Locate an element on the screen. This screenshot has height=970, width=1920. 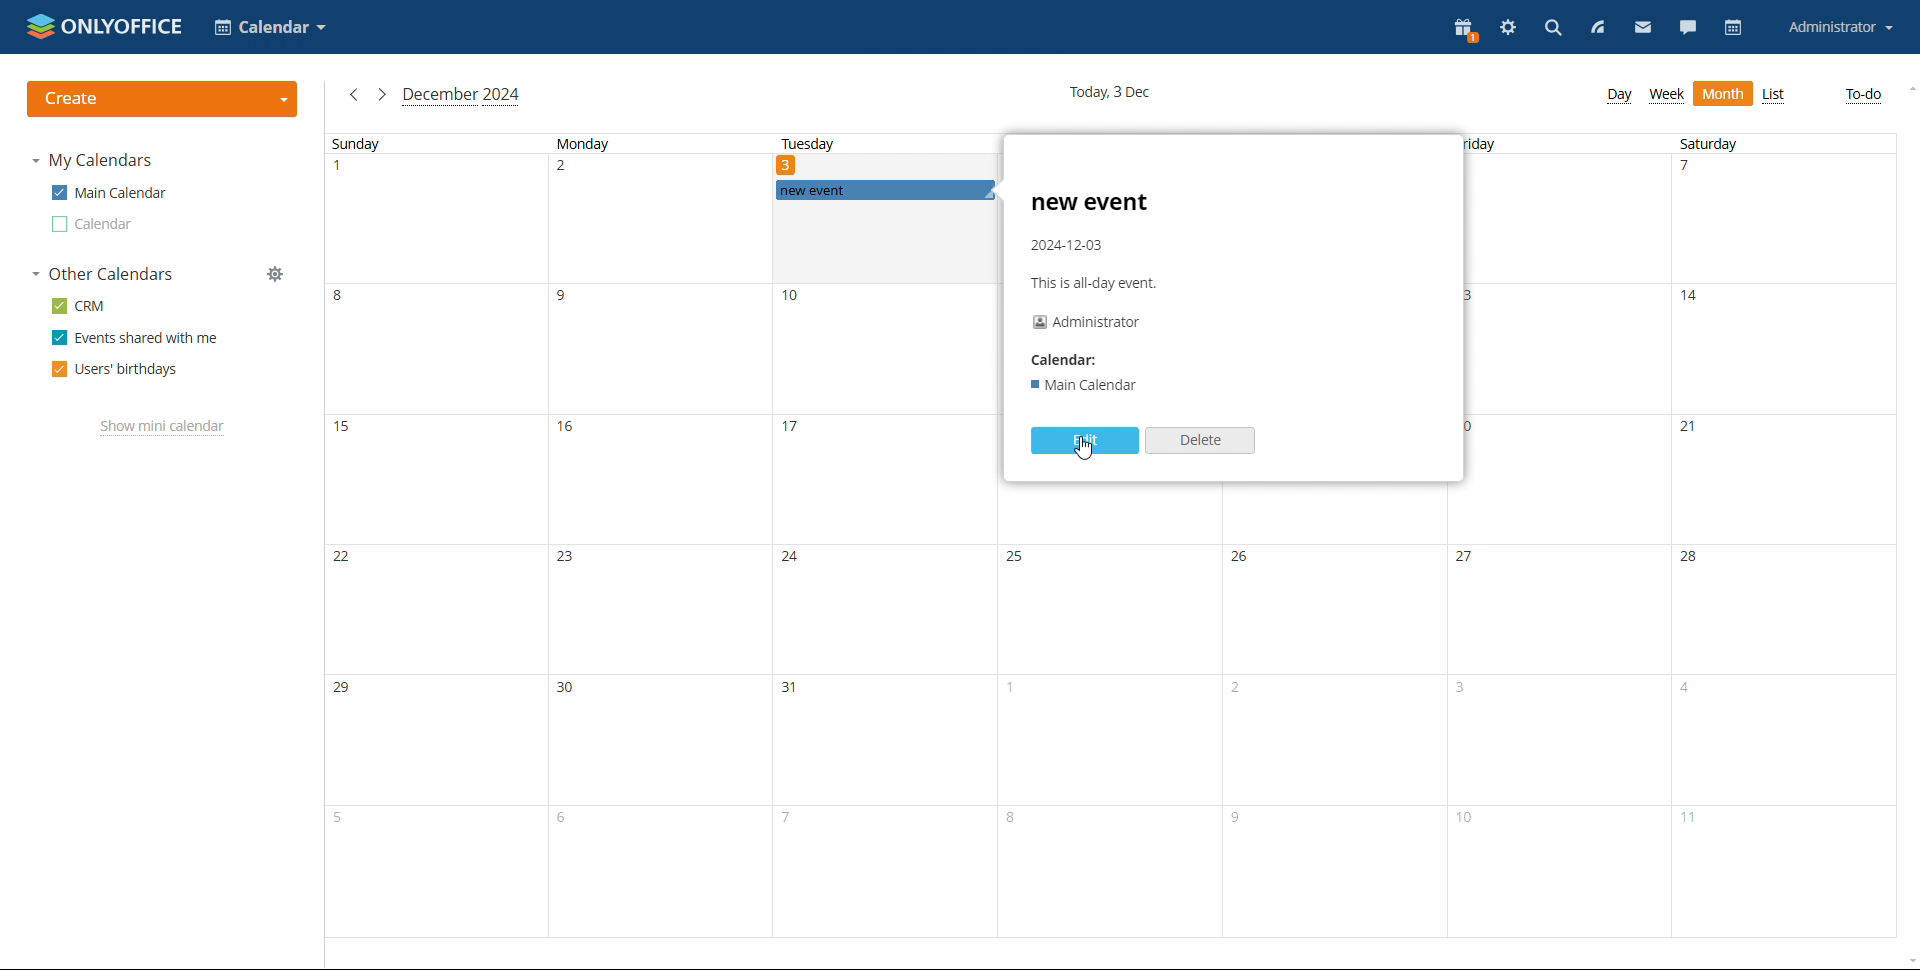
main calendar is located at coordinates (109, 192).